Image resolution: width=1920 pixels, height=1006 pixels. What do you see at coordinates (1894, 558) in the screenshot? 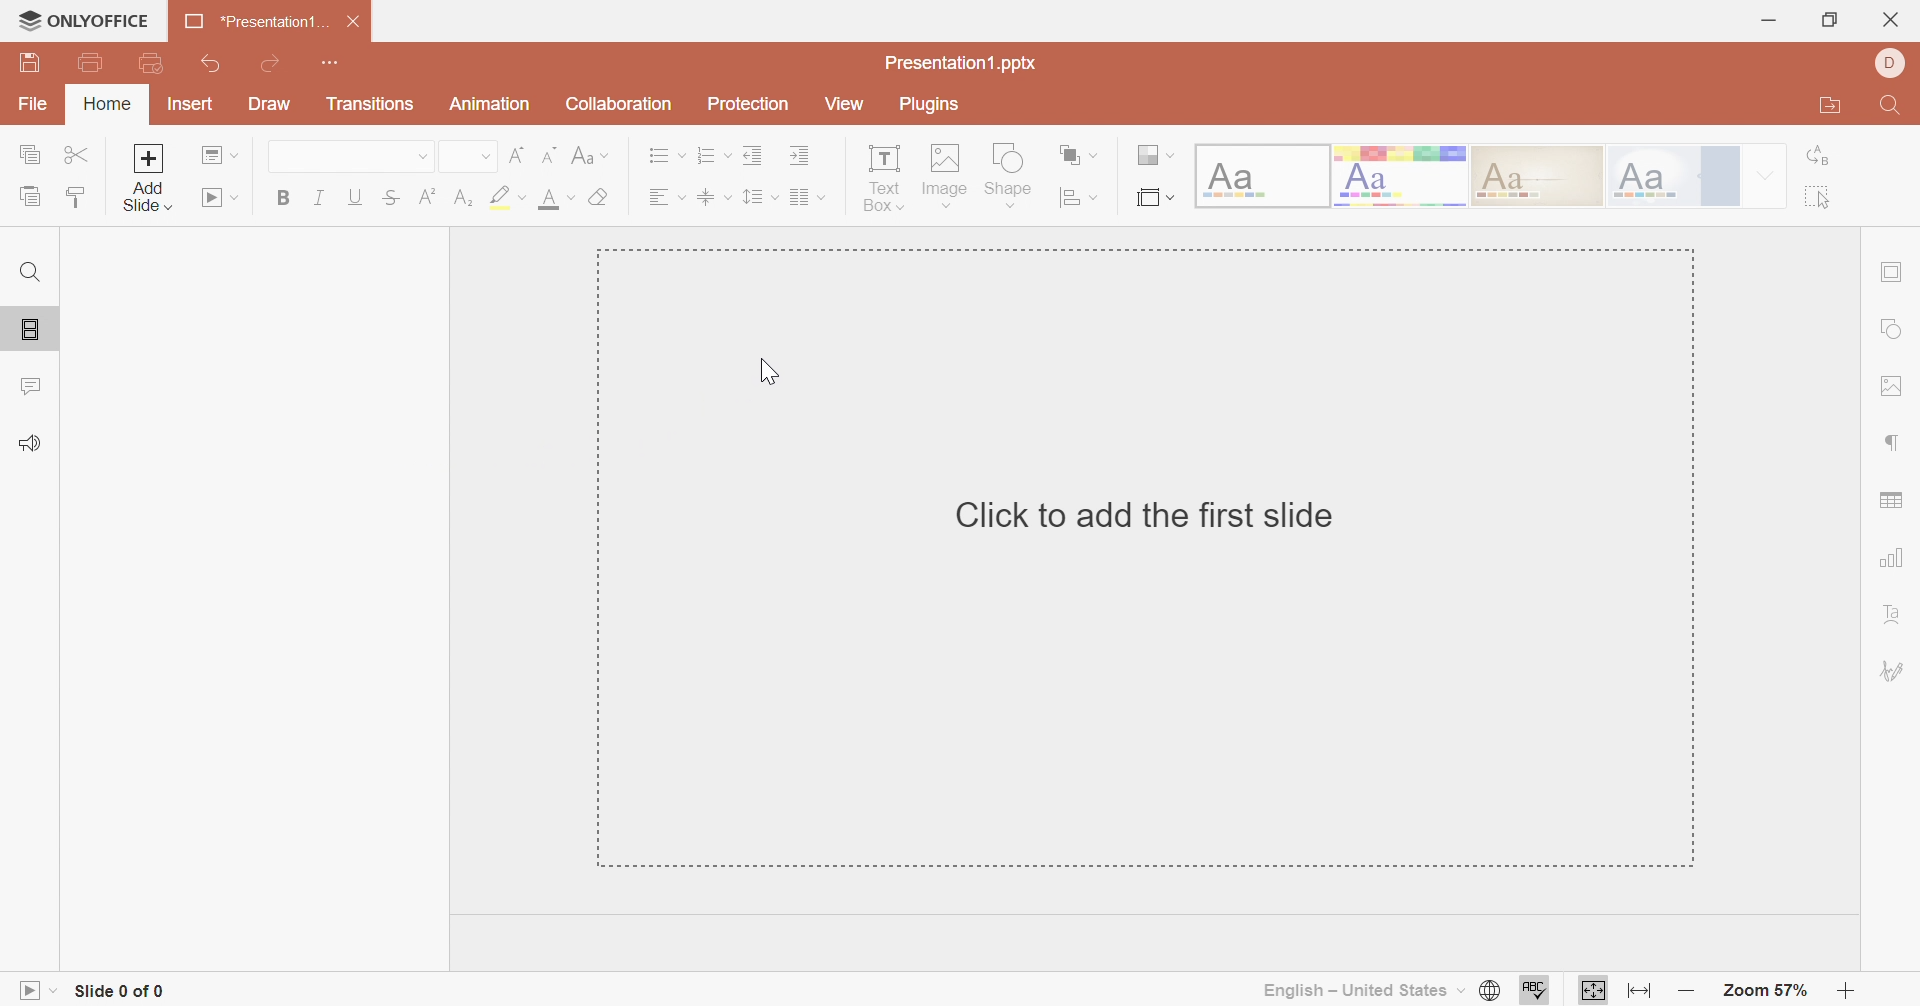
I see `Chart settings` at bounding box center [1894, 558].